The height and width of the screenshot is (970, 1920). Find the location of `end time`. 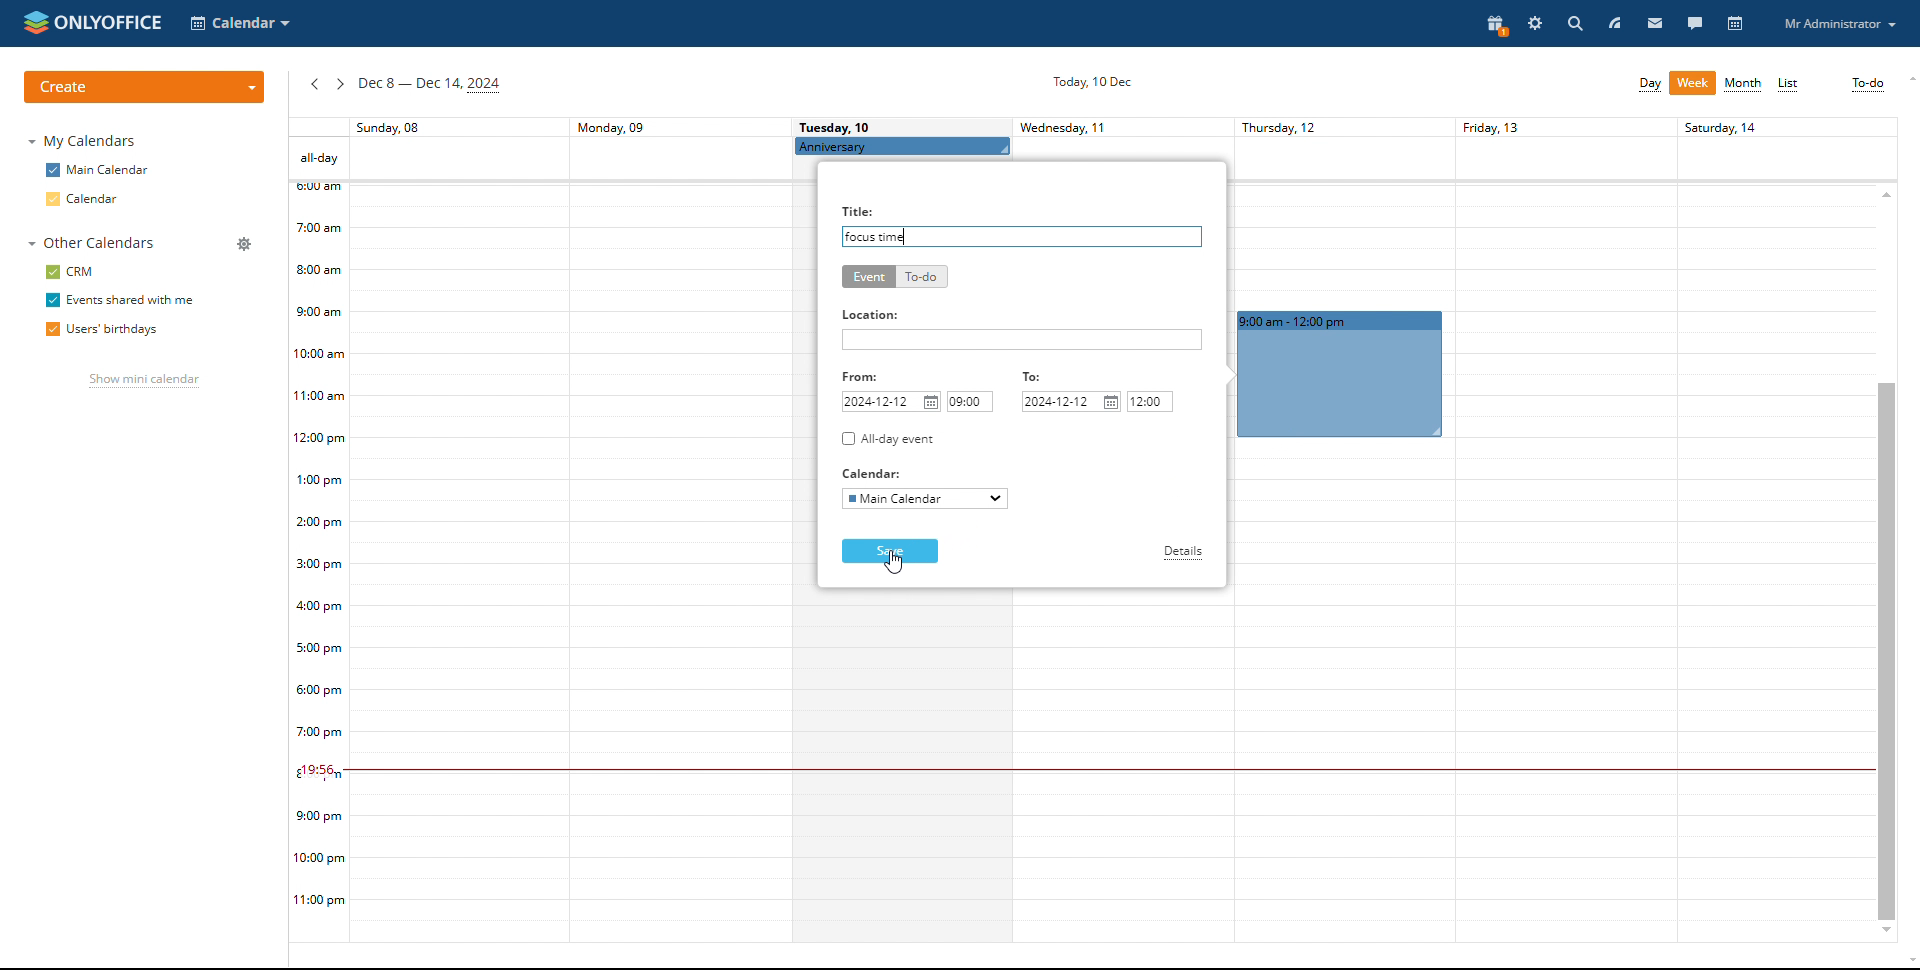

end time is located at coordinates (1151, 401).